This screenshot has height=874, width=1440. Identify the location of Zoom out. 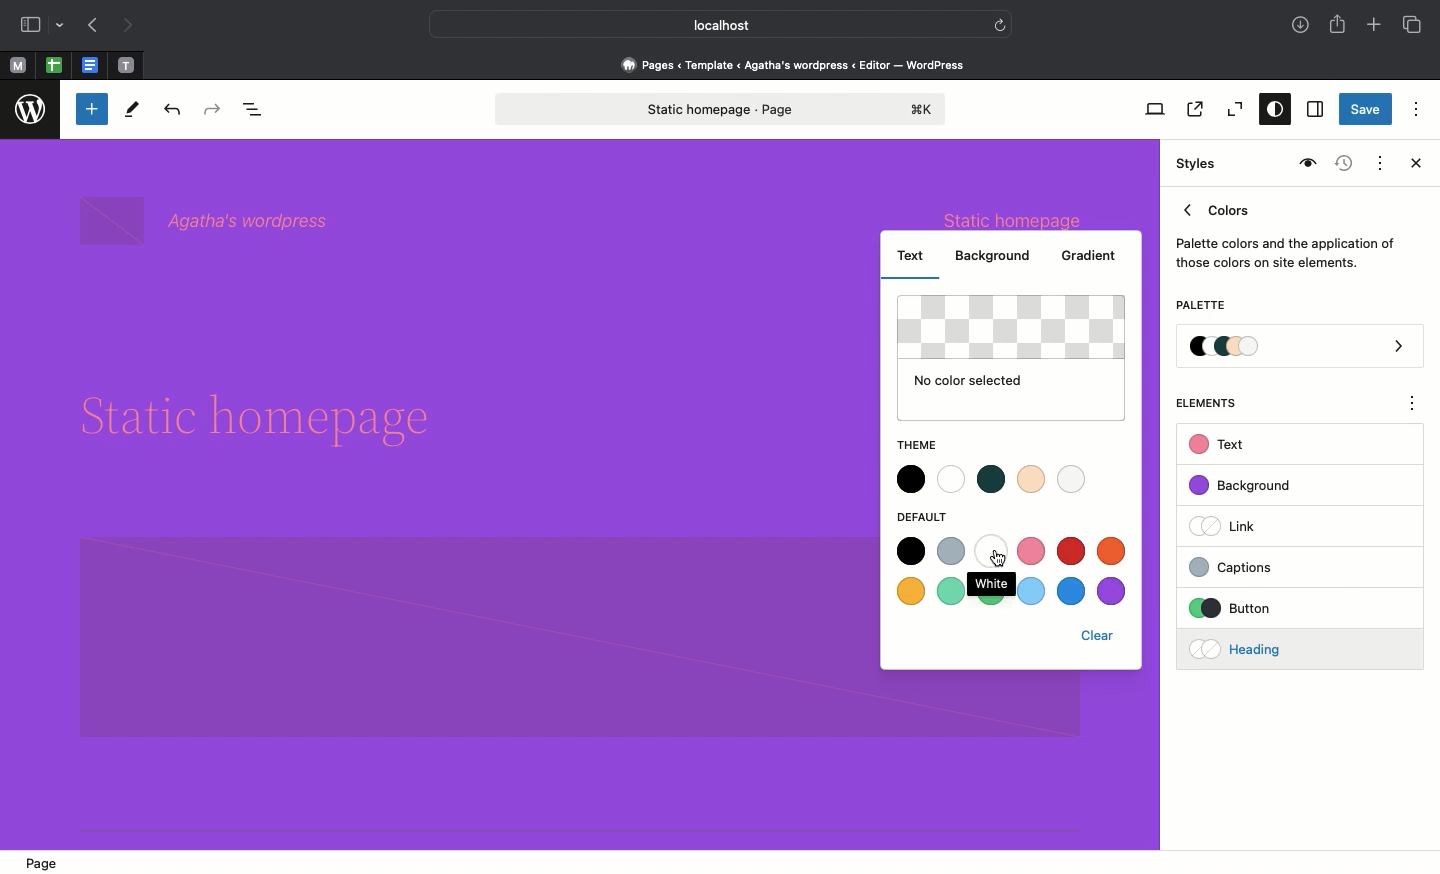
(1232, 110).